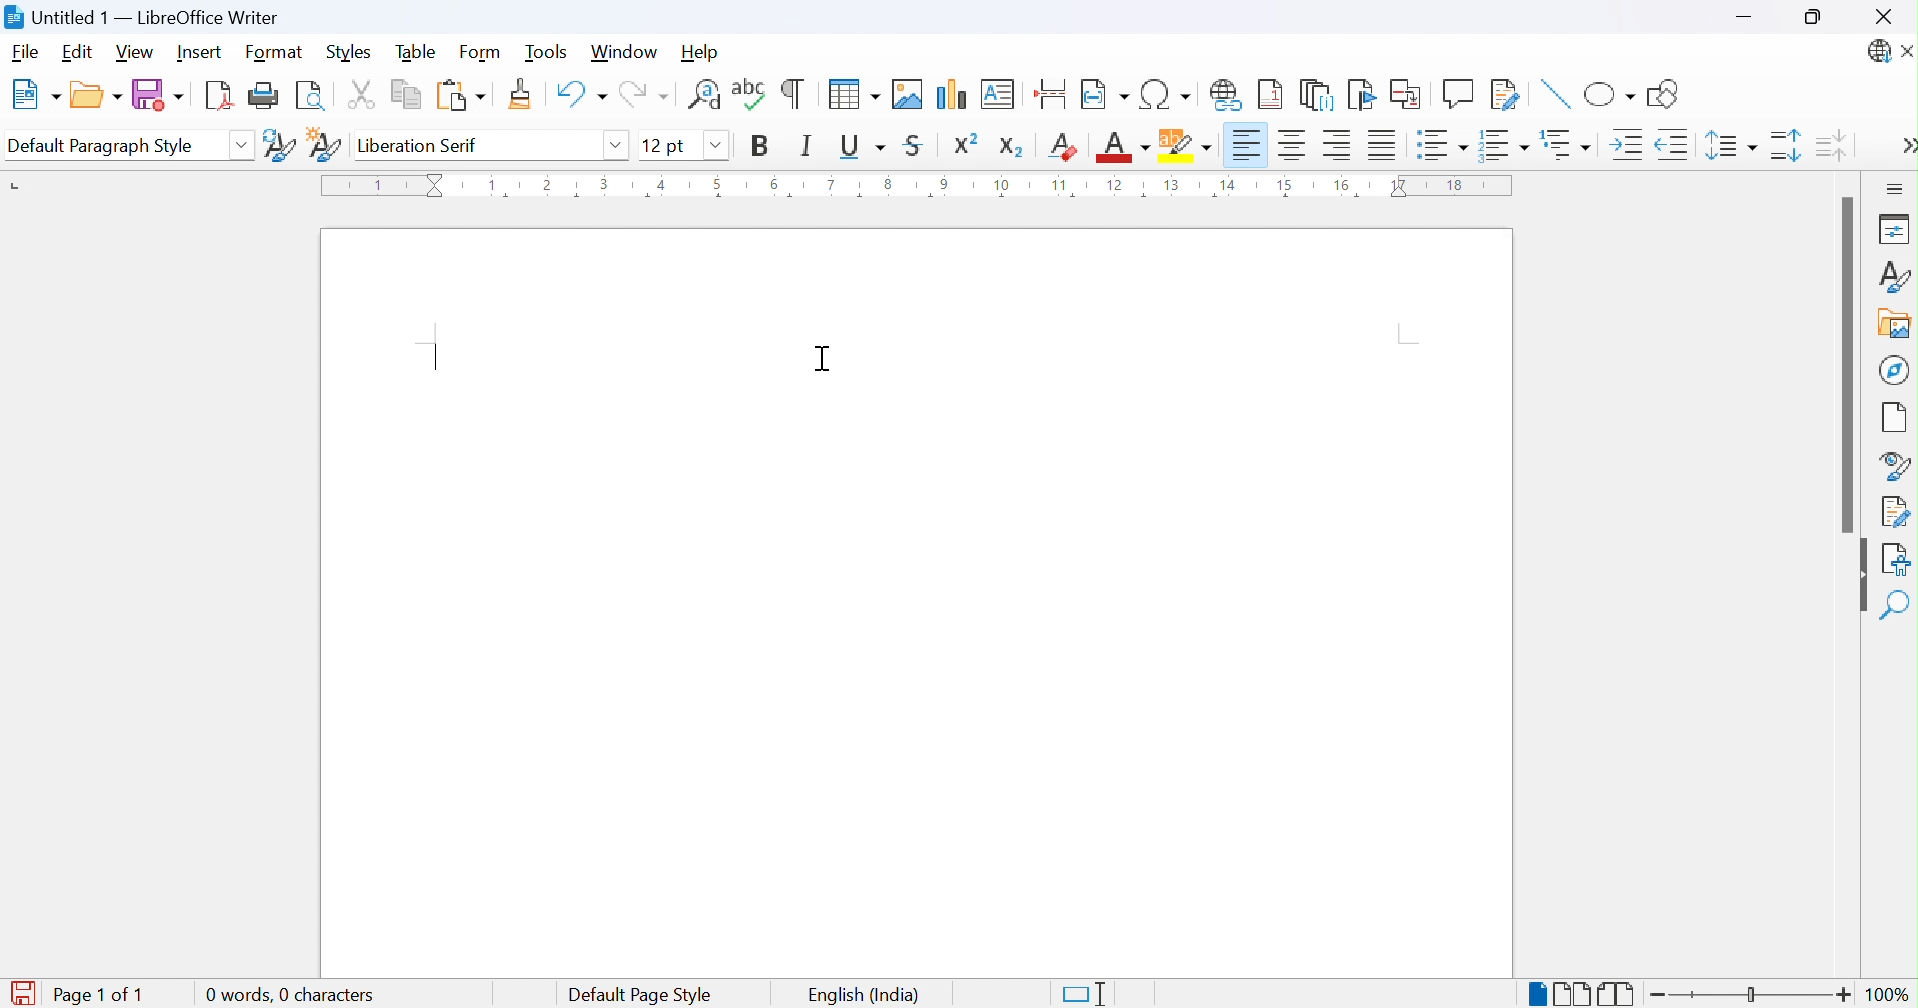  What do you see at coordinates (160, 95) in the screenshot?
I see `Save` at bounding box center [160, 95].